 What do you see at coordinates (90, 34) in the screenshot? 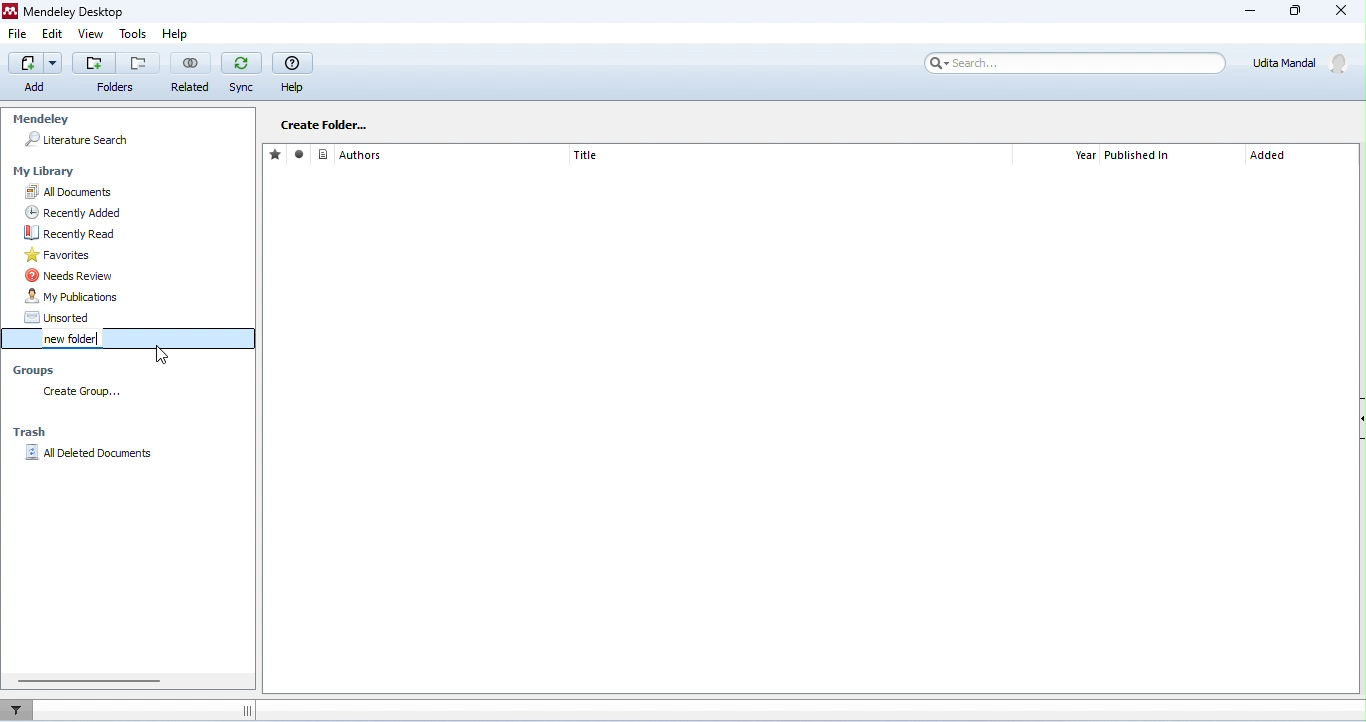
I see `view` at bounding box center [90, 34].